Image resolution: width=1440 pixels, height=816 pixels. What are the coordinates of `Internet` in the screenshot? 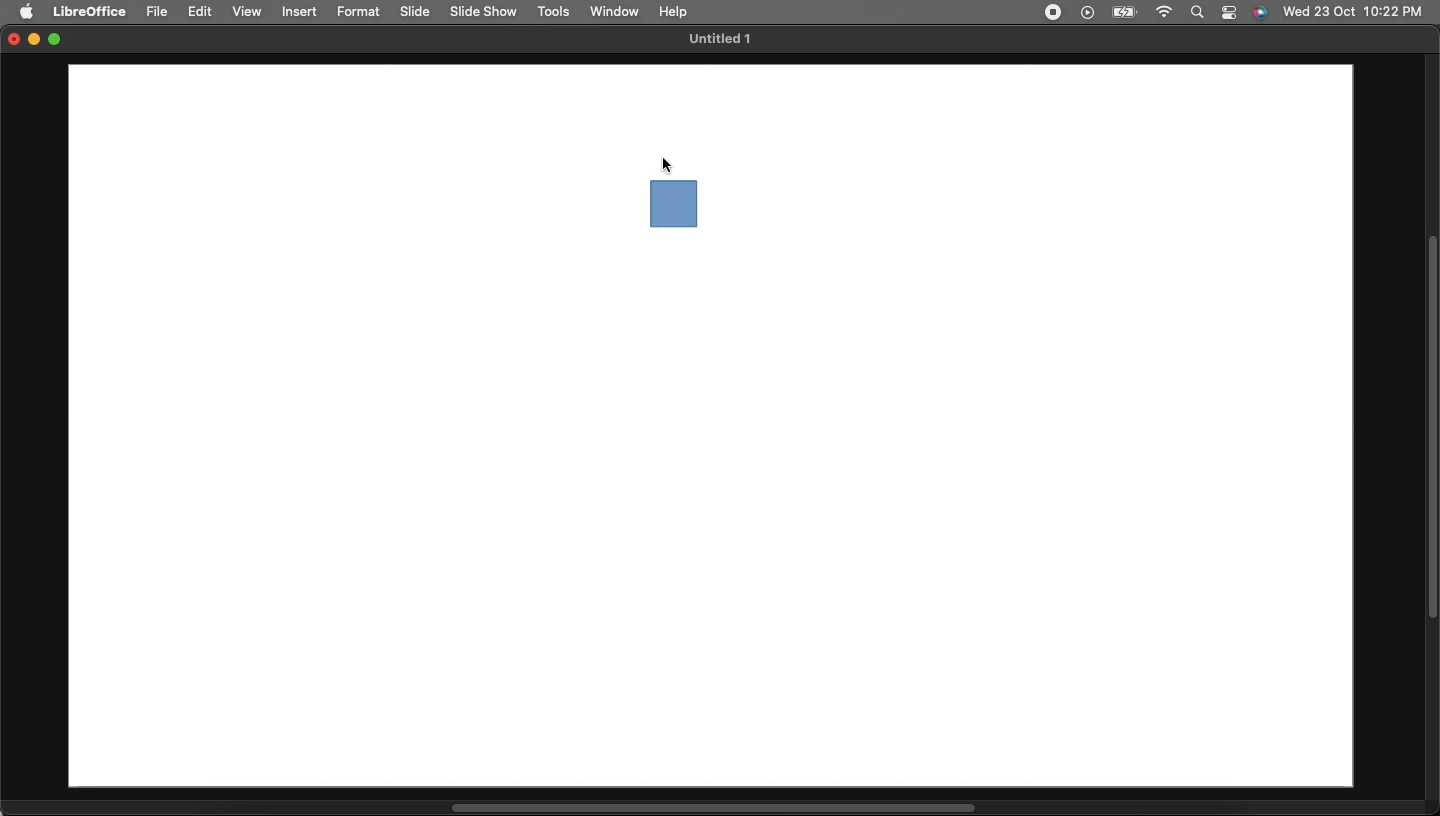 It's located at (1163, 13).